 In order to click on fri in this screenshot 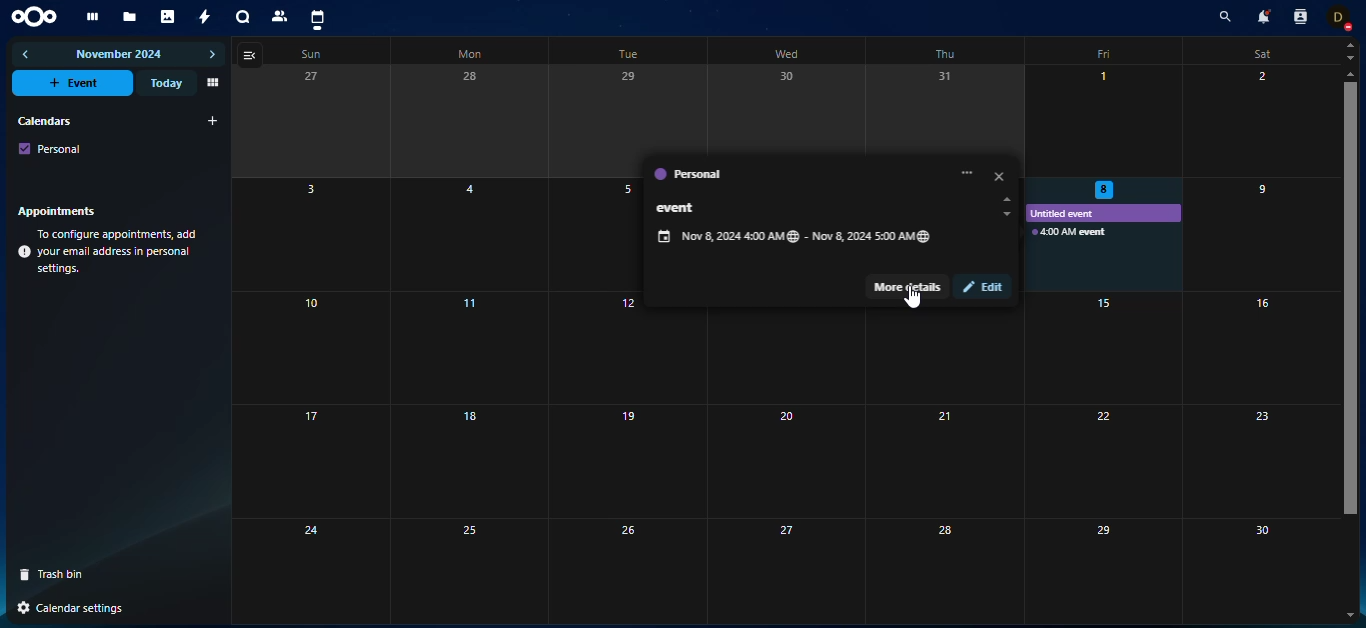, I will do `click(1106, 52)`.